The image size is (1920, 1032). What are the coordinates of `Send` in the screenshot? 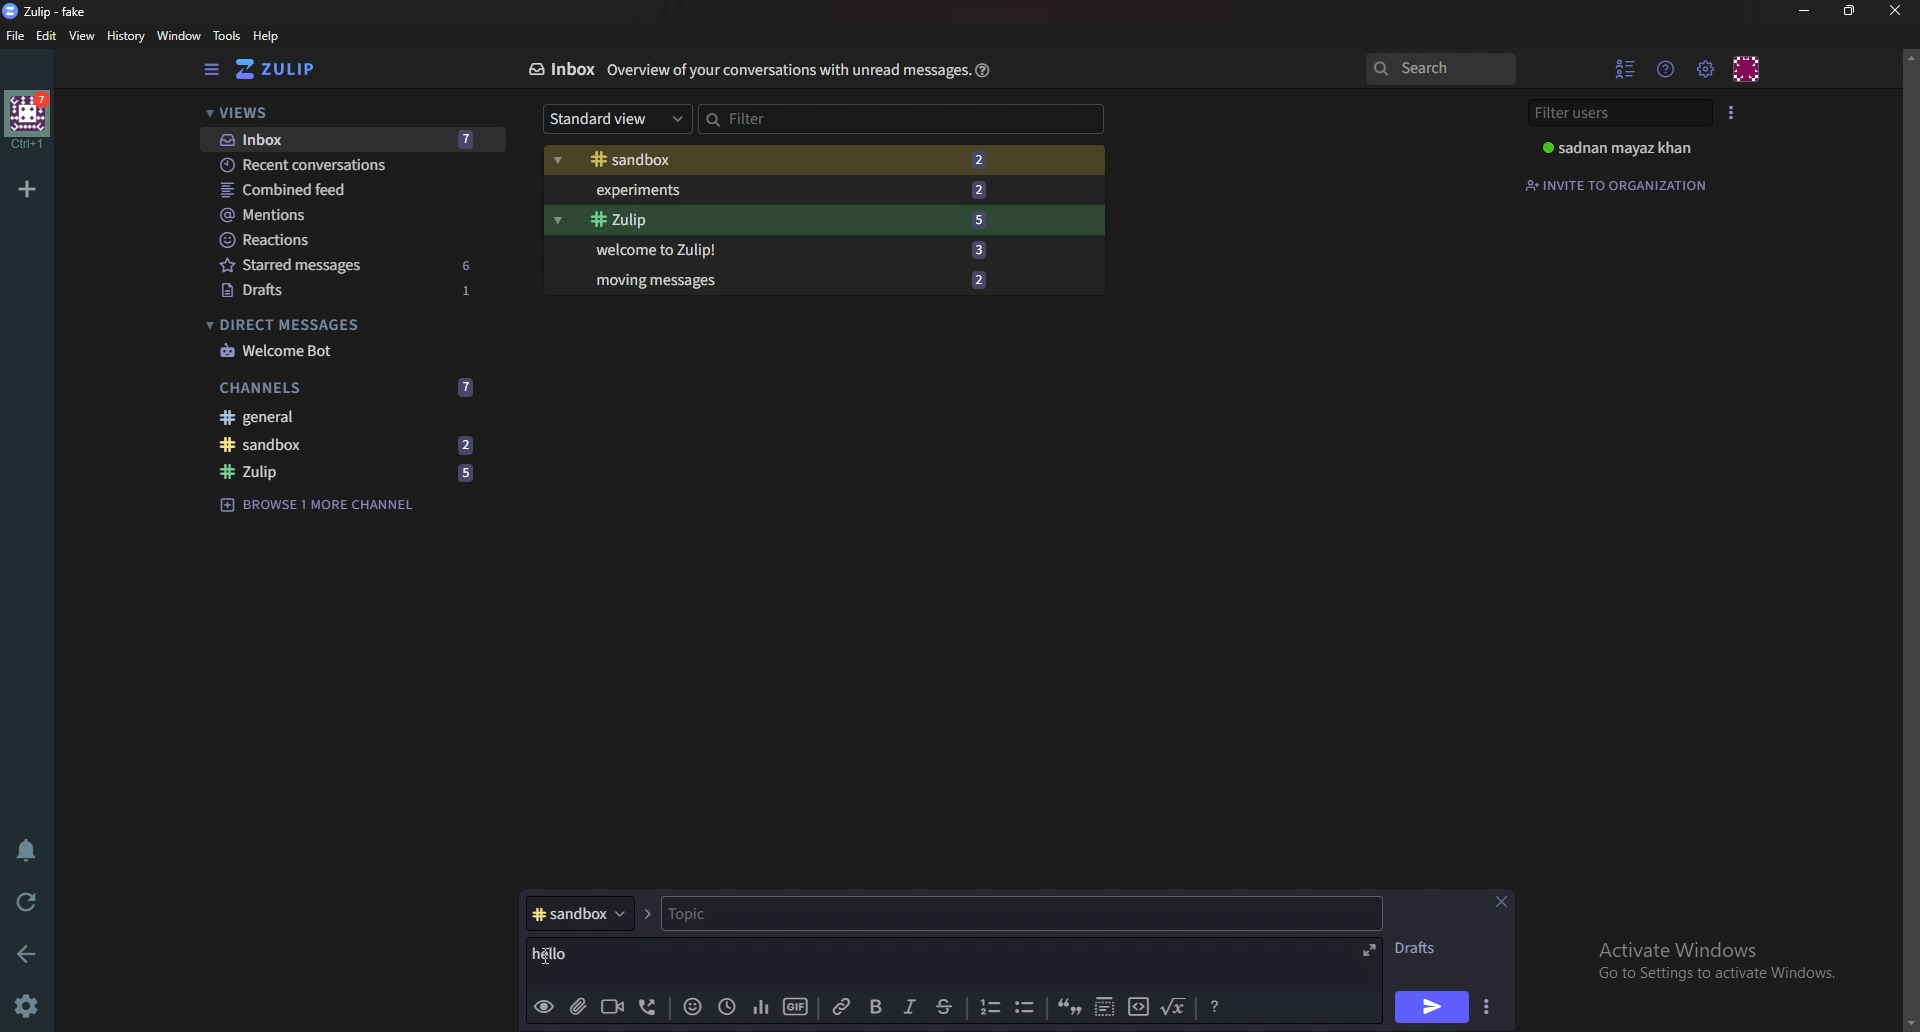 It's located at (1431, 1007).